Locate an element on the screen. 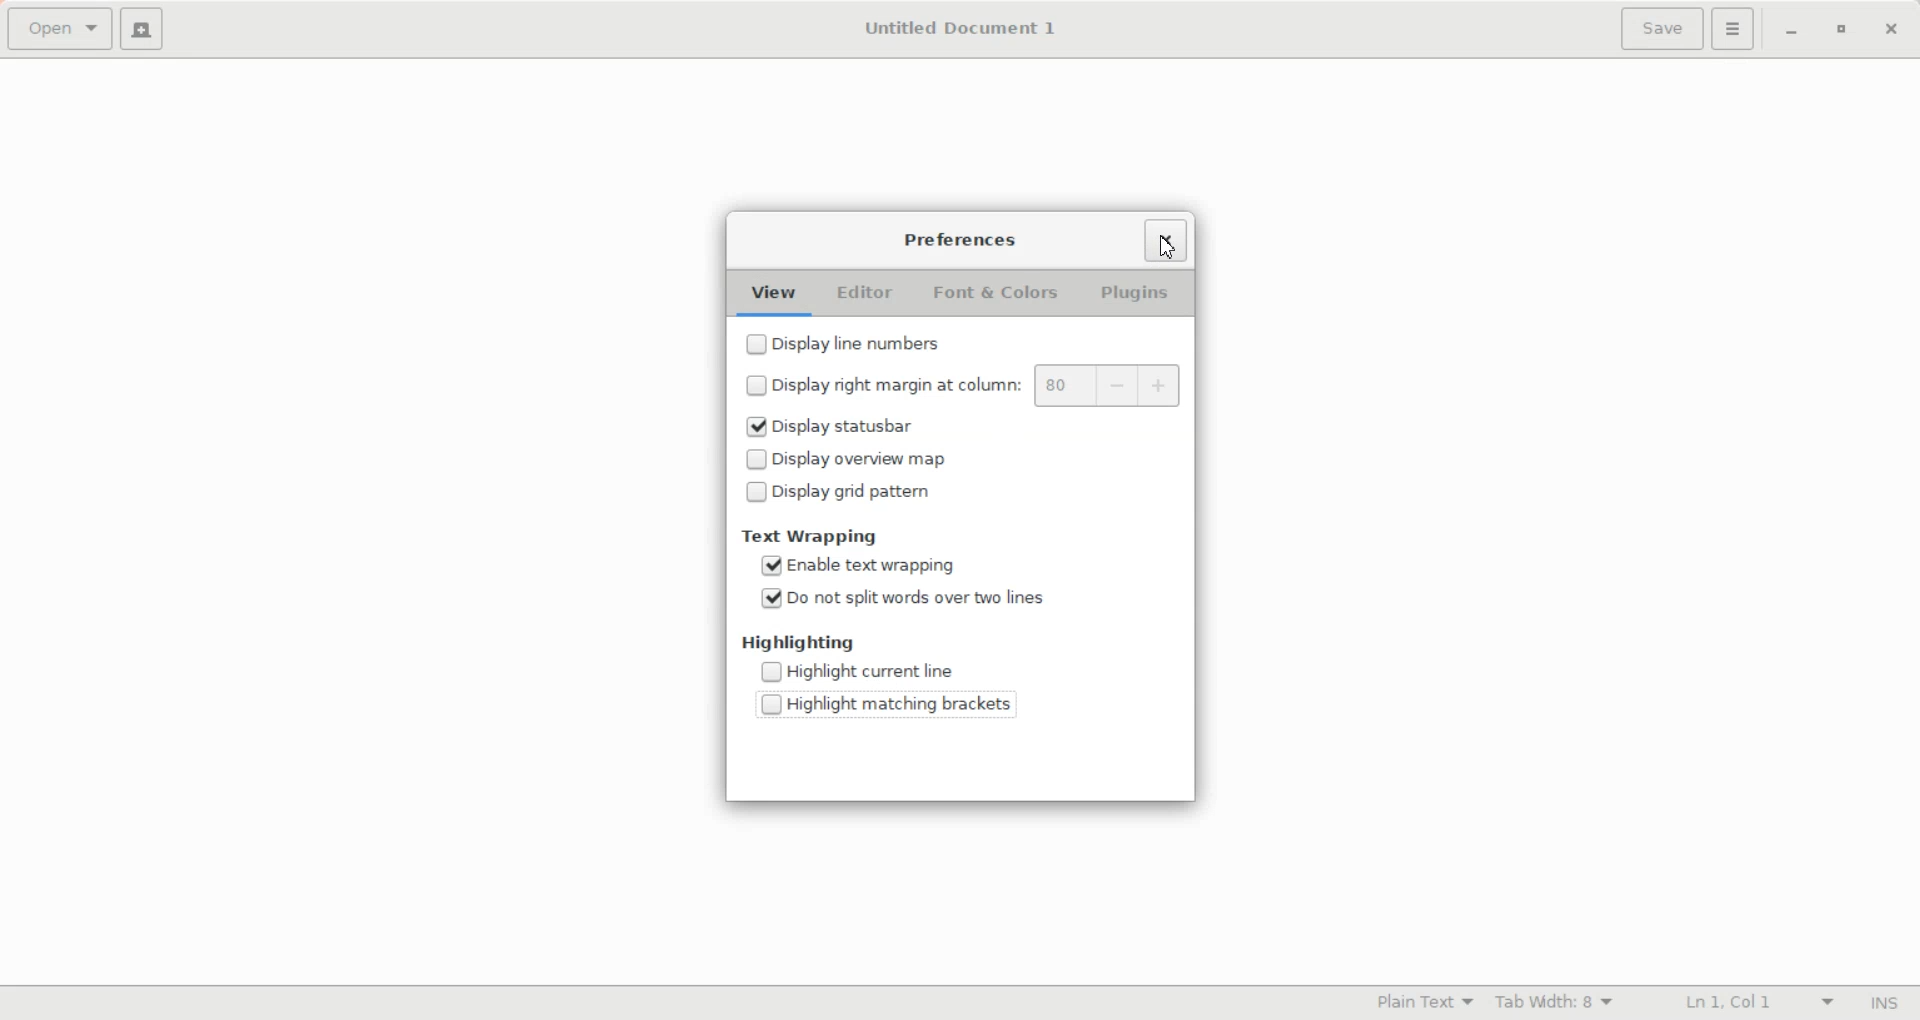 This screenshot has width=1920, height=1020. (un)check Enable text wrapping is located at coordinates (896, 564).